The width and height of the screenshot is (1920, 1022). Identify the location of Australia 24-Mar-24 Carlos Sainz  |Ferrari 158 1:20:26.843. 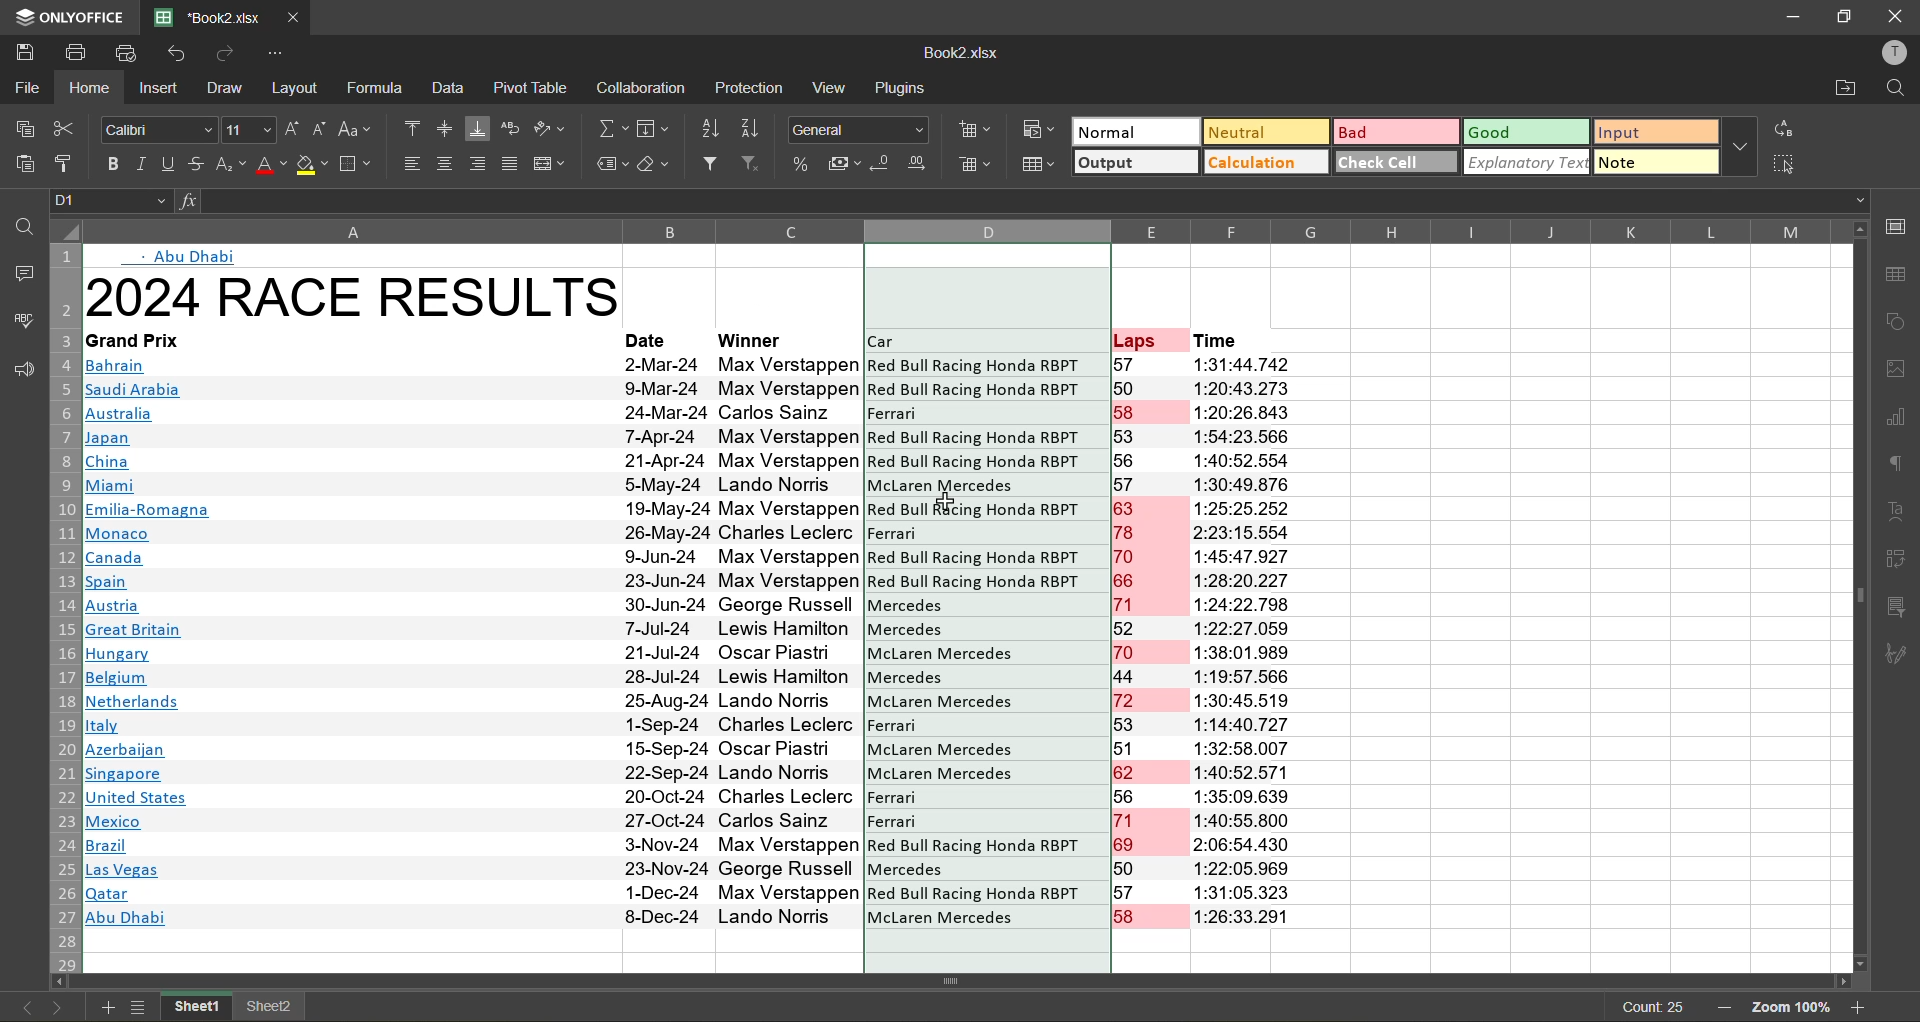
(689, 413).